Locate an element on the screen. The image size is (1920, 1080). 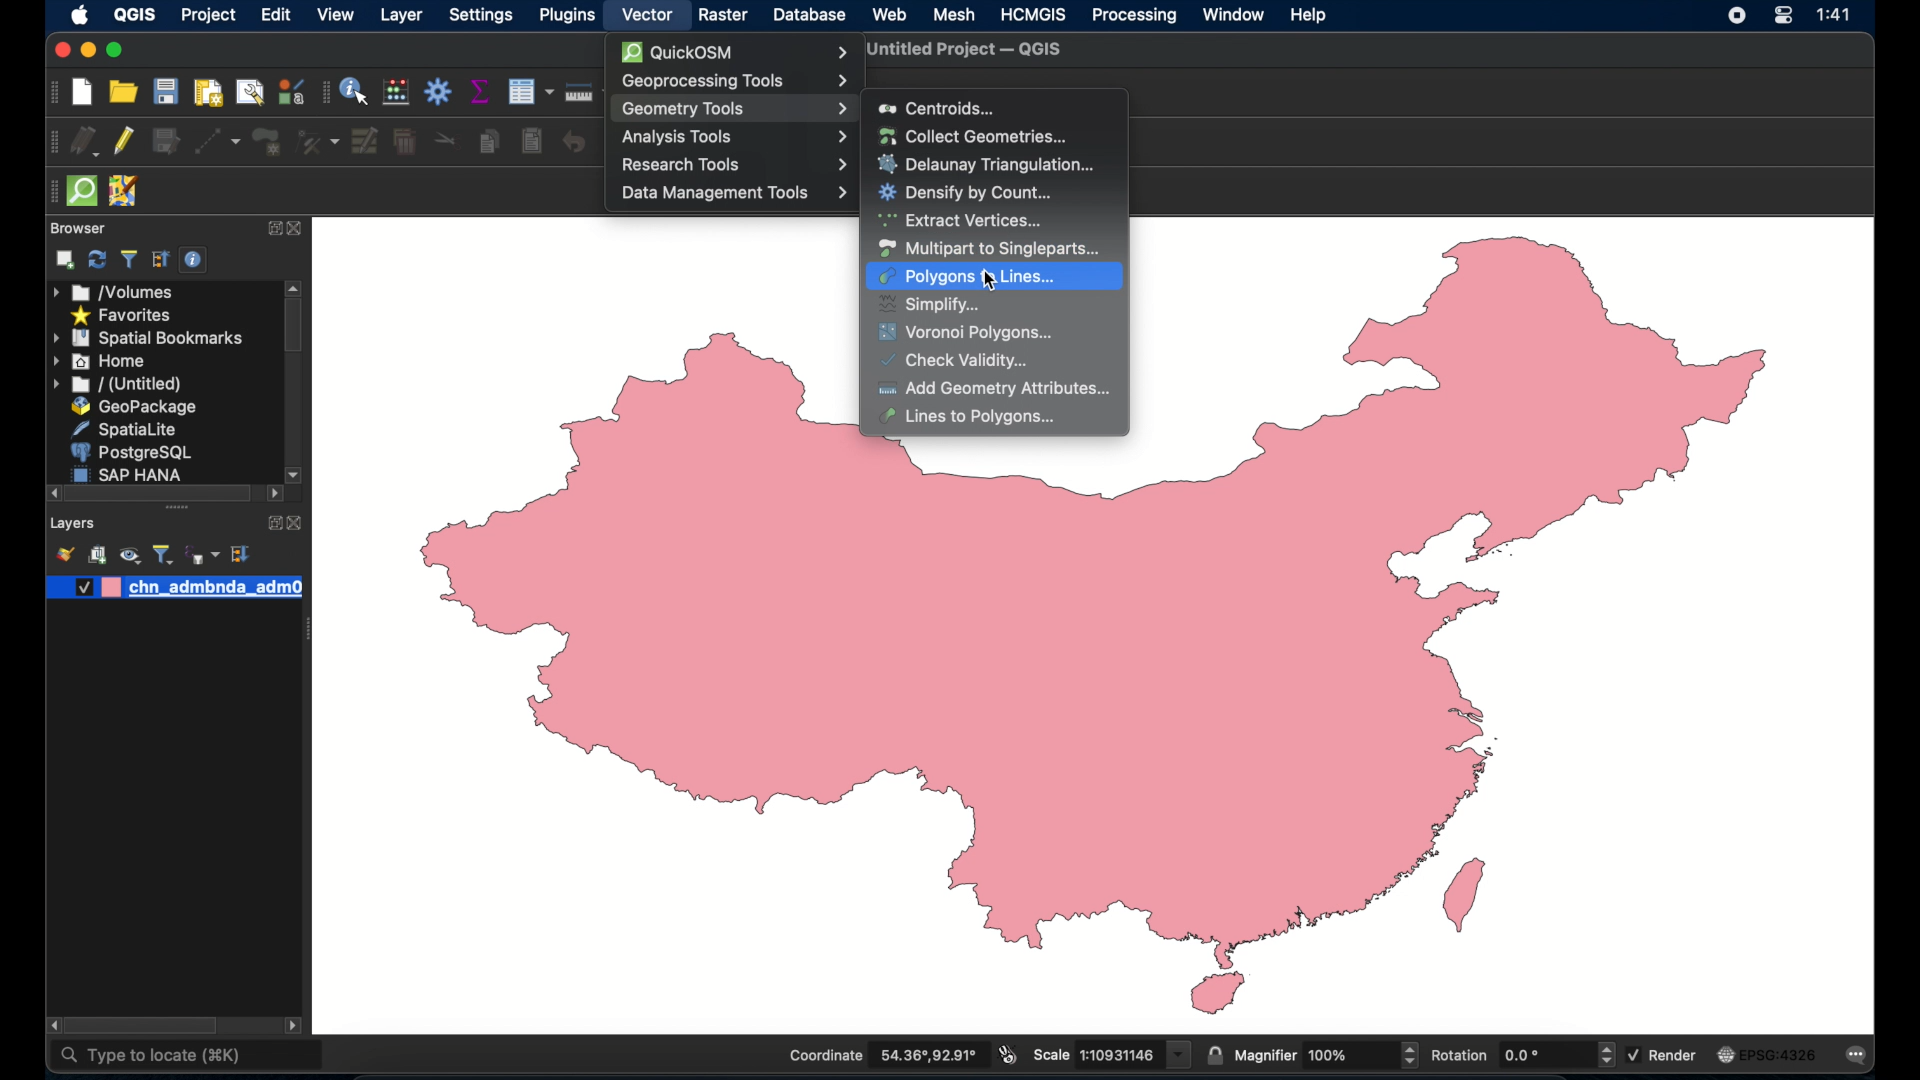
polygons to lines is located at coordinates (967, 277).